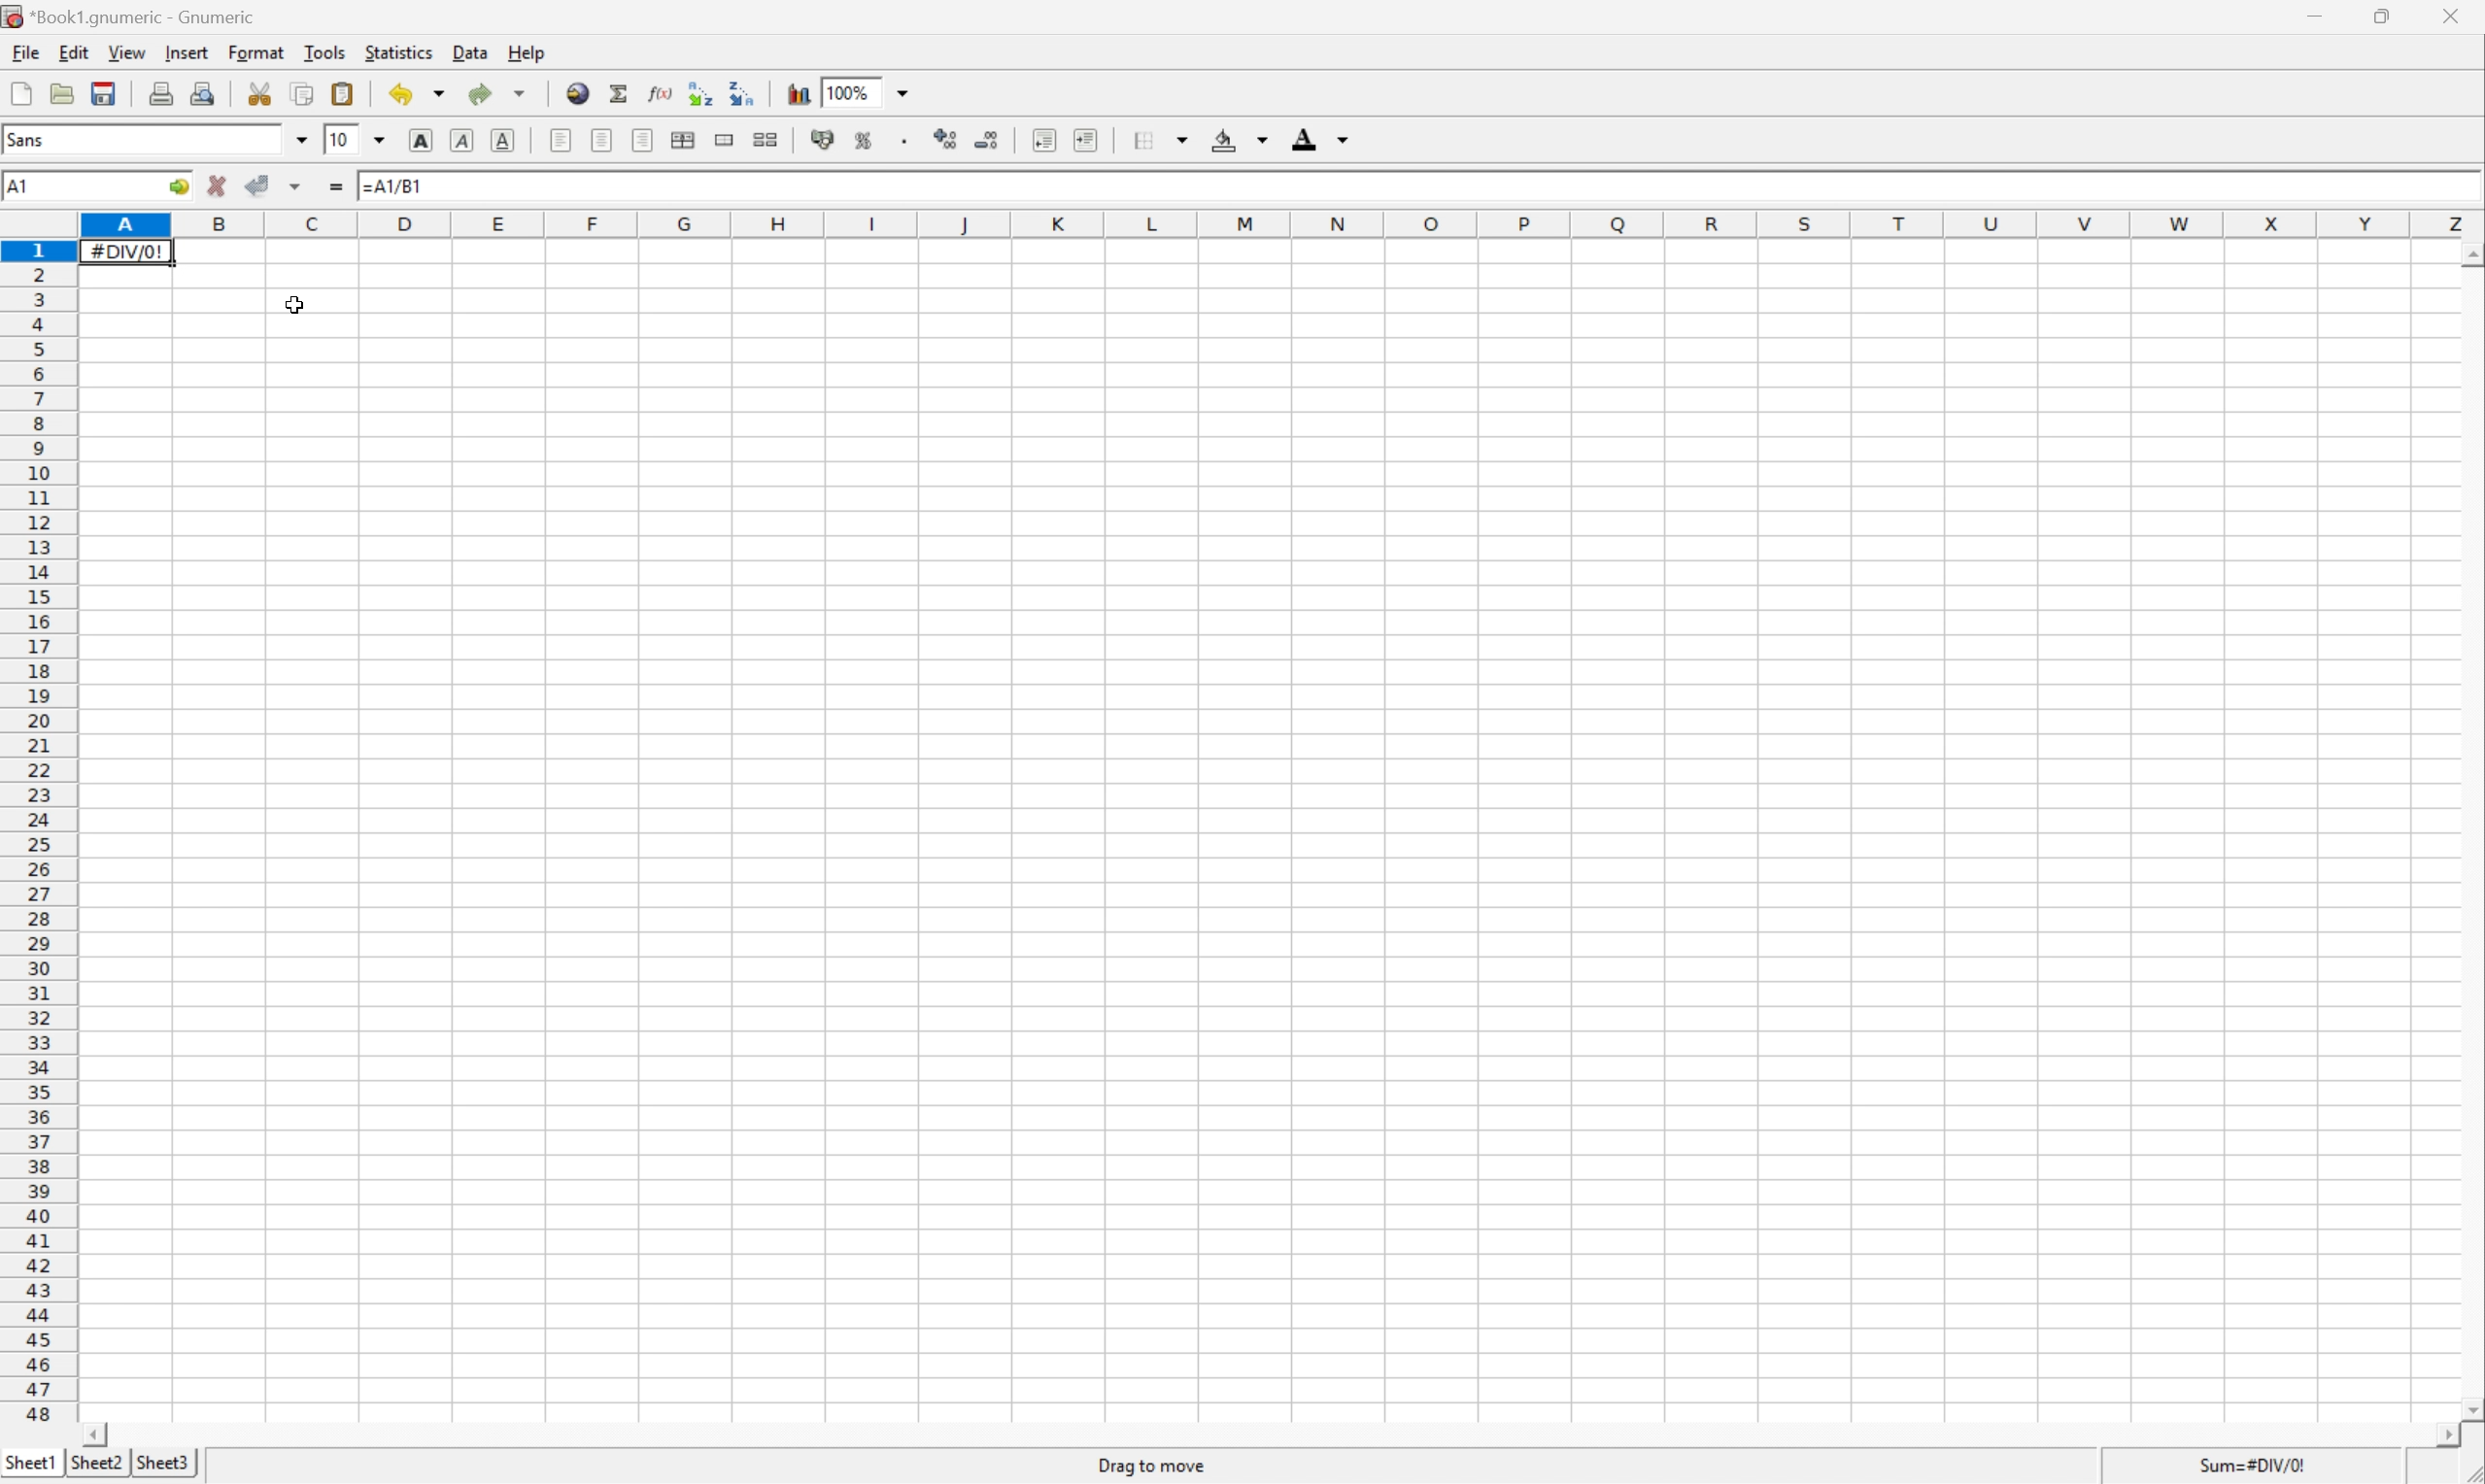  What do you see at coordinates (190, 52) in the screenshot?
I see `Insert` at bounding box center [190, 52].